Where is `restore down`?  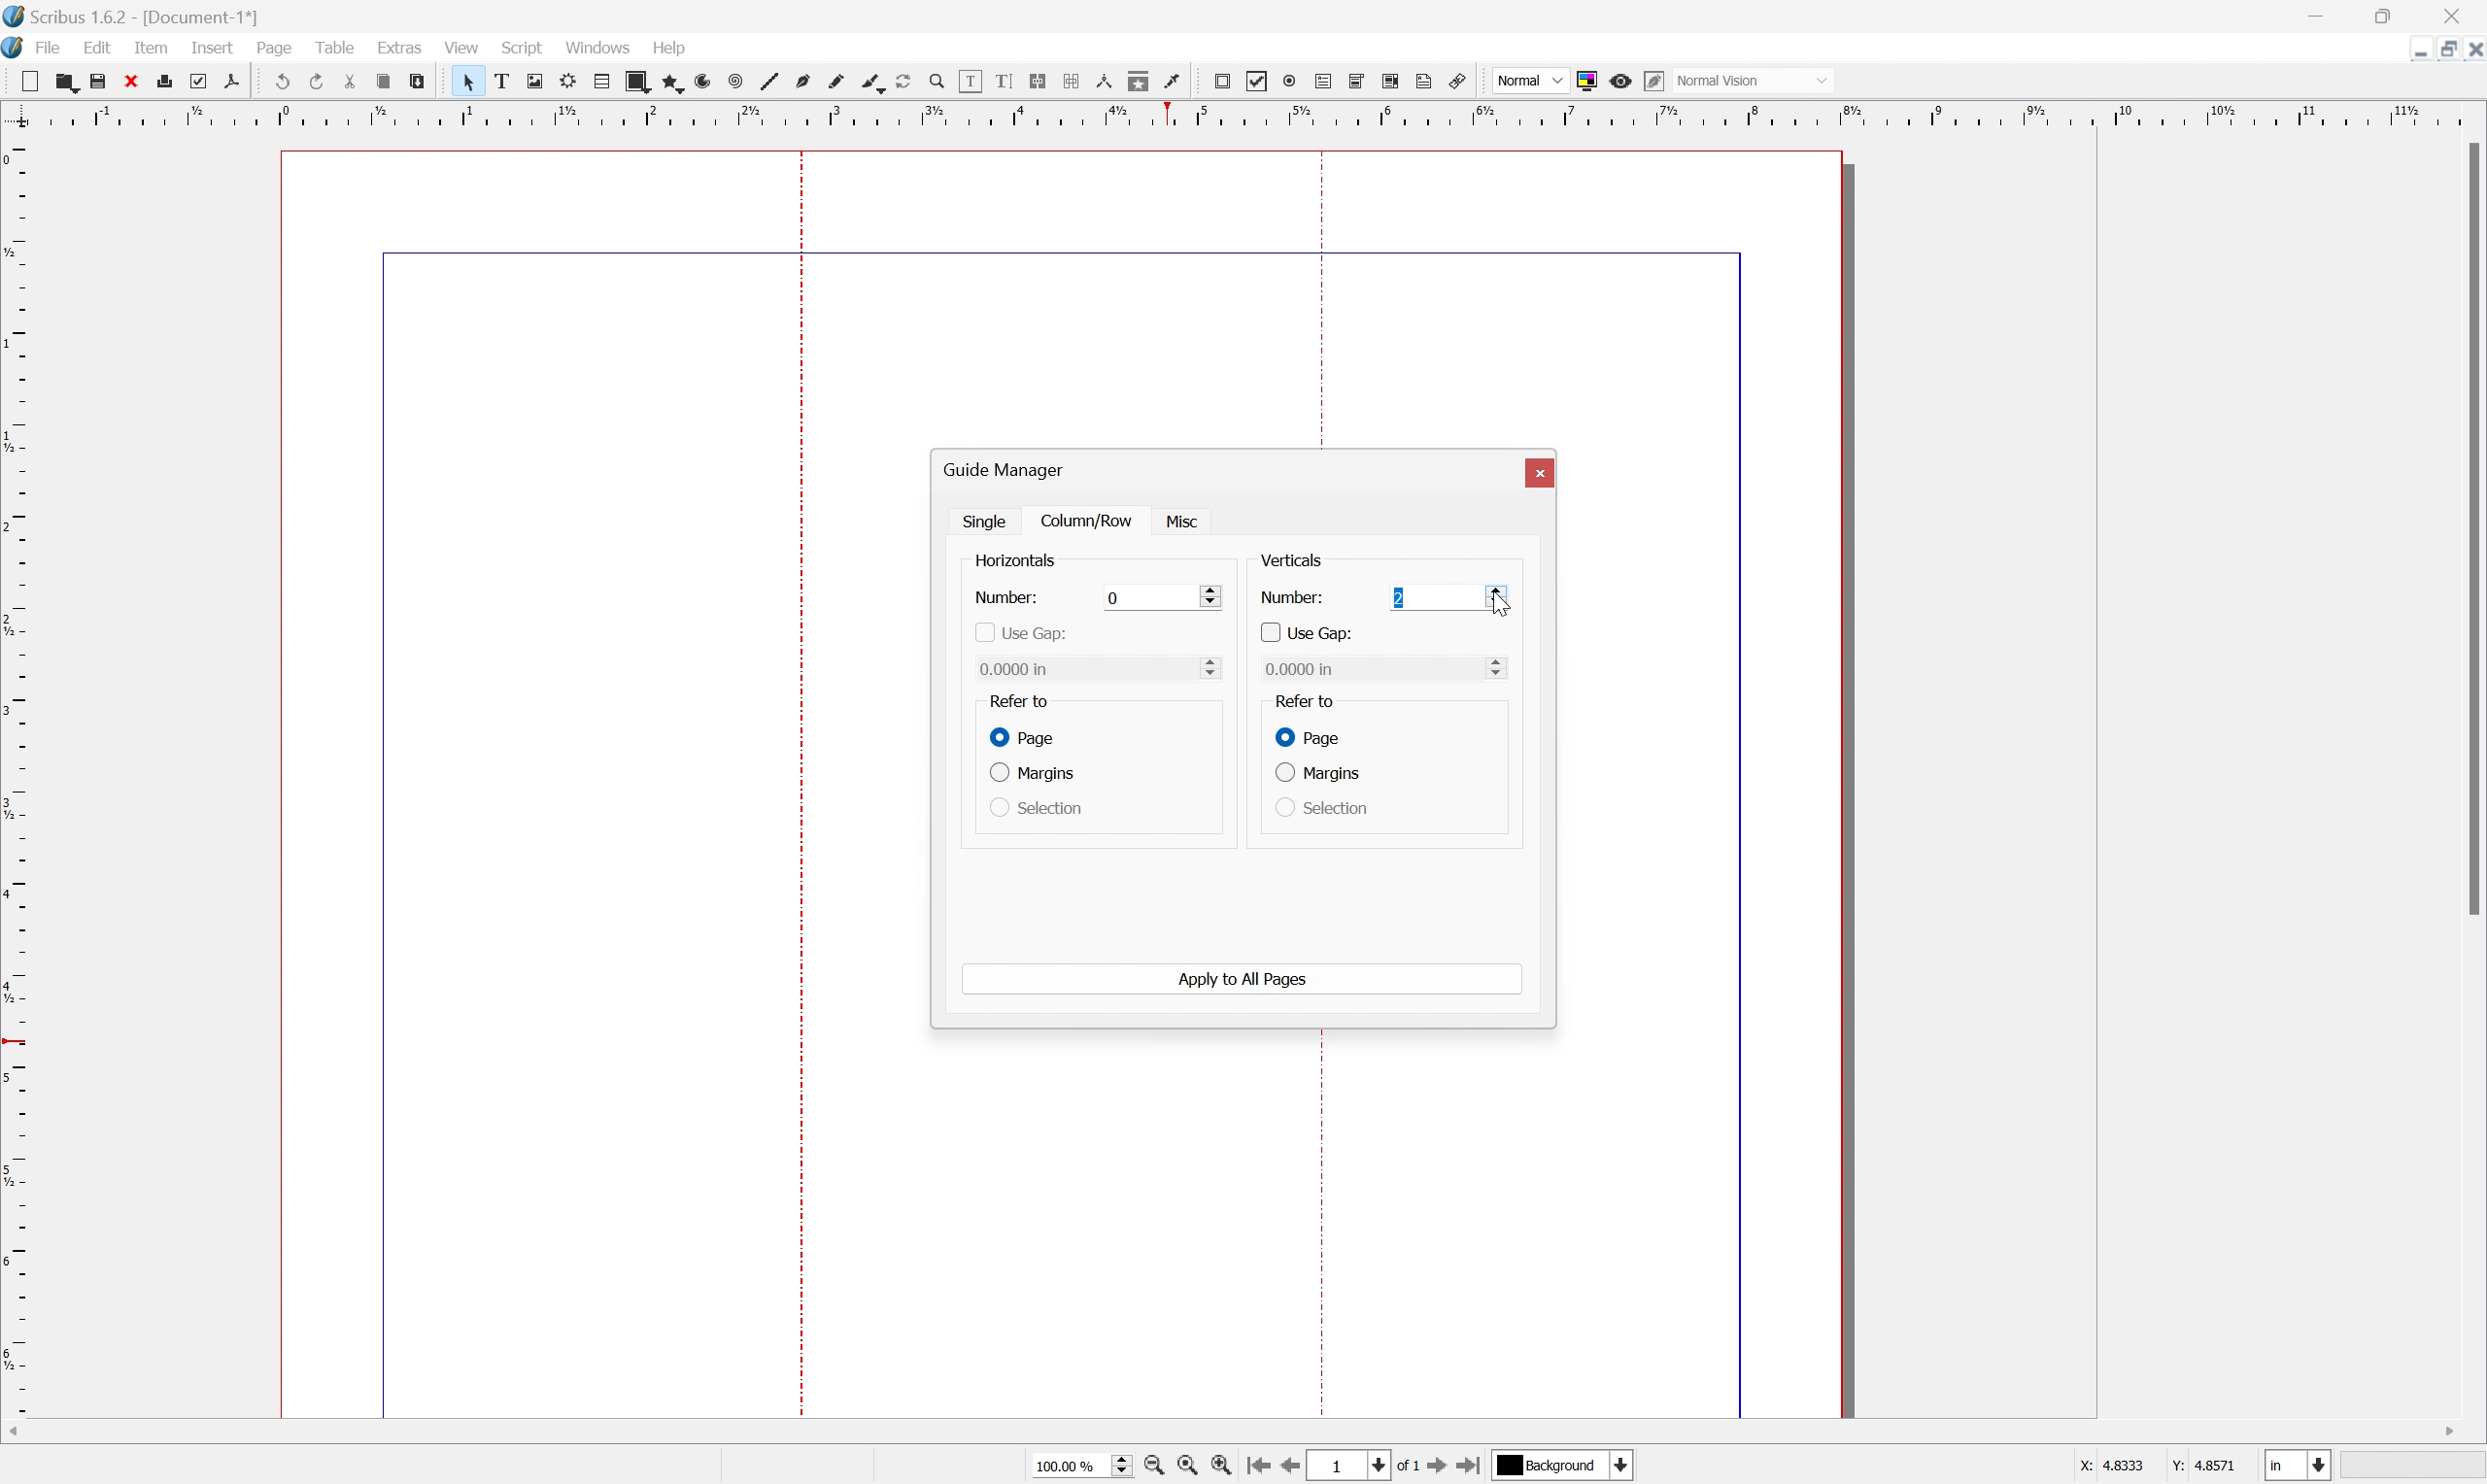
restore down is located at coordinates (2440, 49).